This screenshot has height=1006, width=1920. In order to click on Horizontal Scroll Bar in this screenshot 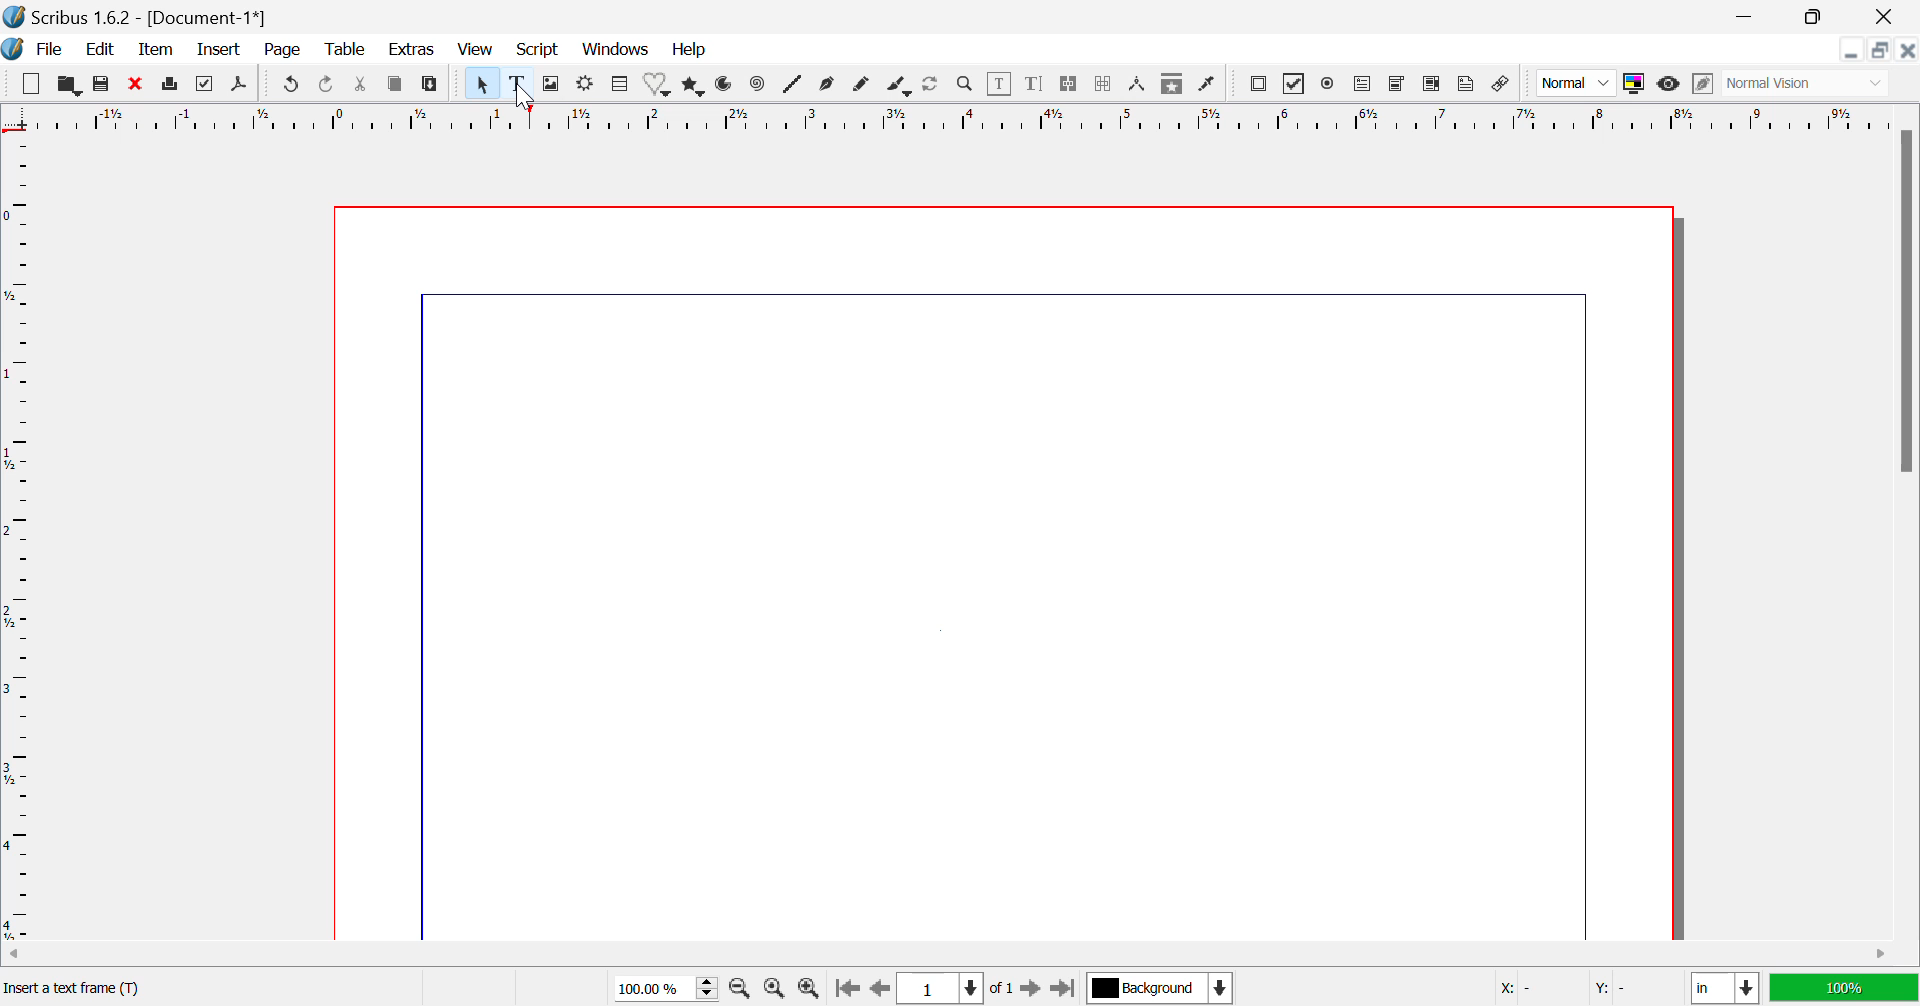, I will do `click(934, 954)`.